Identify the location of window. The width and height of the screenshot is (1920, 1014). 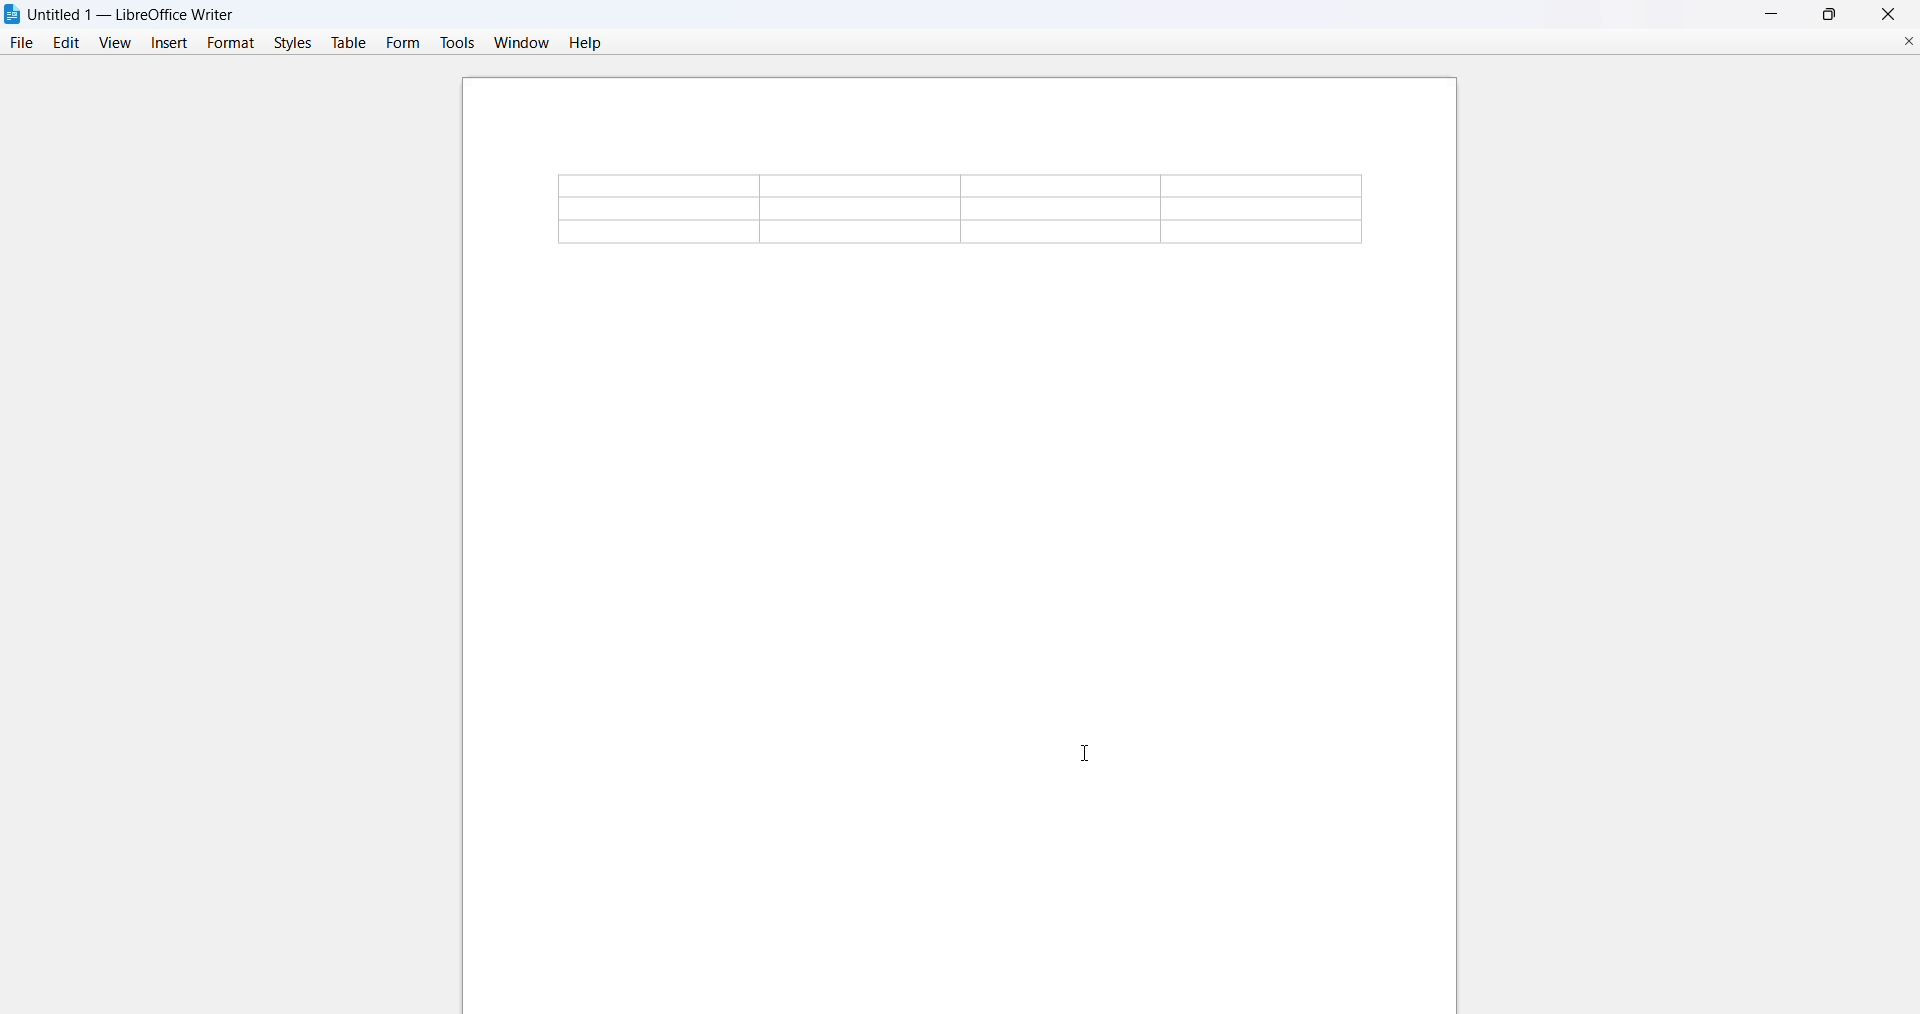
(518, 42).